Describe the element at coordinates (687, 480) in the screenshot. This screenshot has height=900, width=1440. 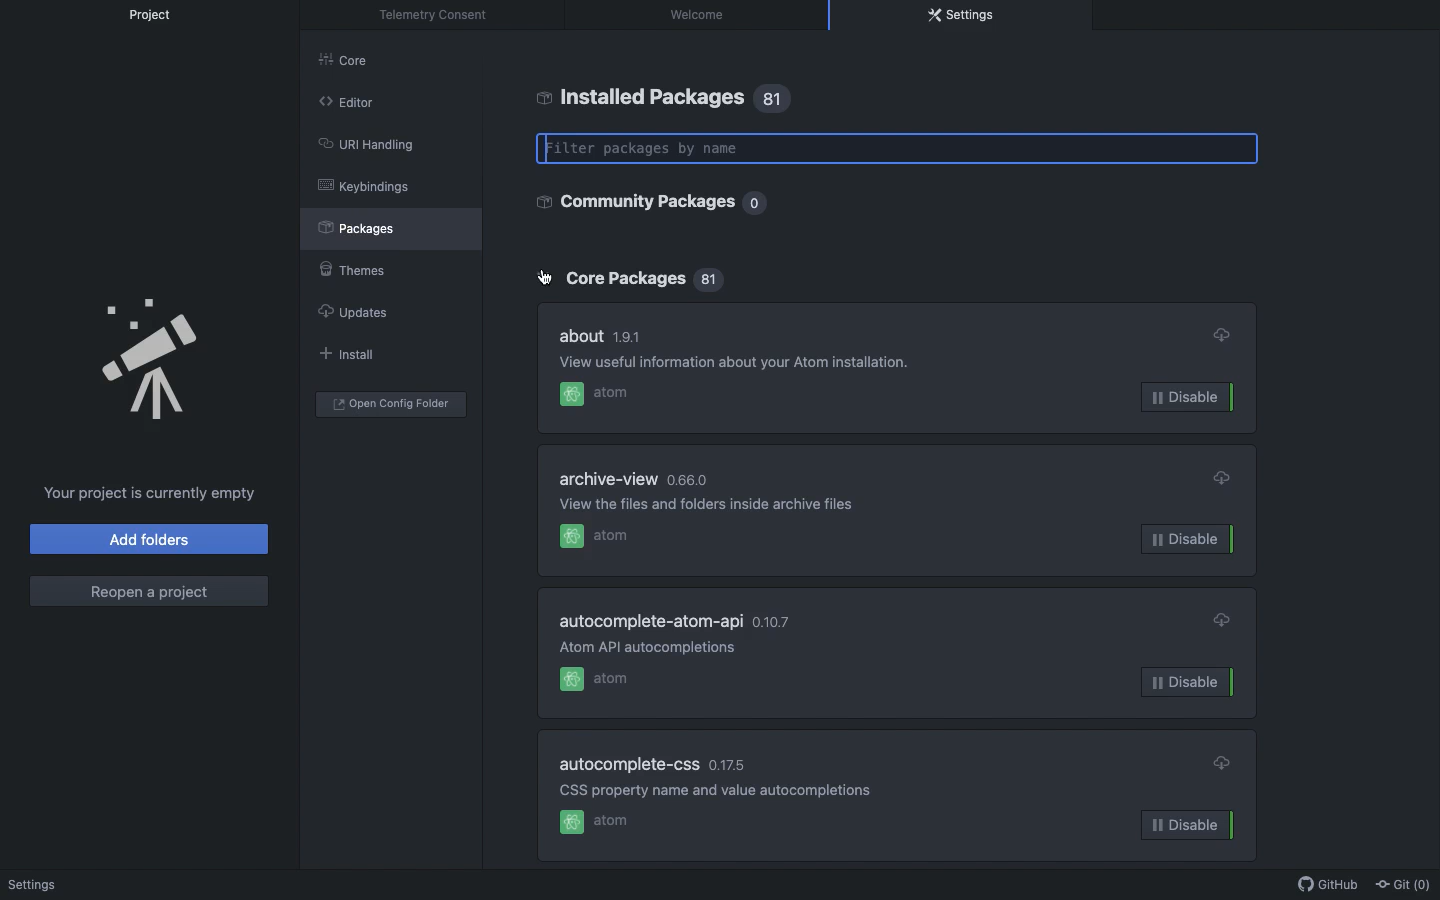
I see `0.66.0` at that location.